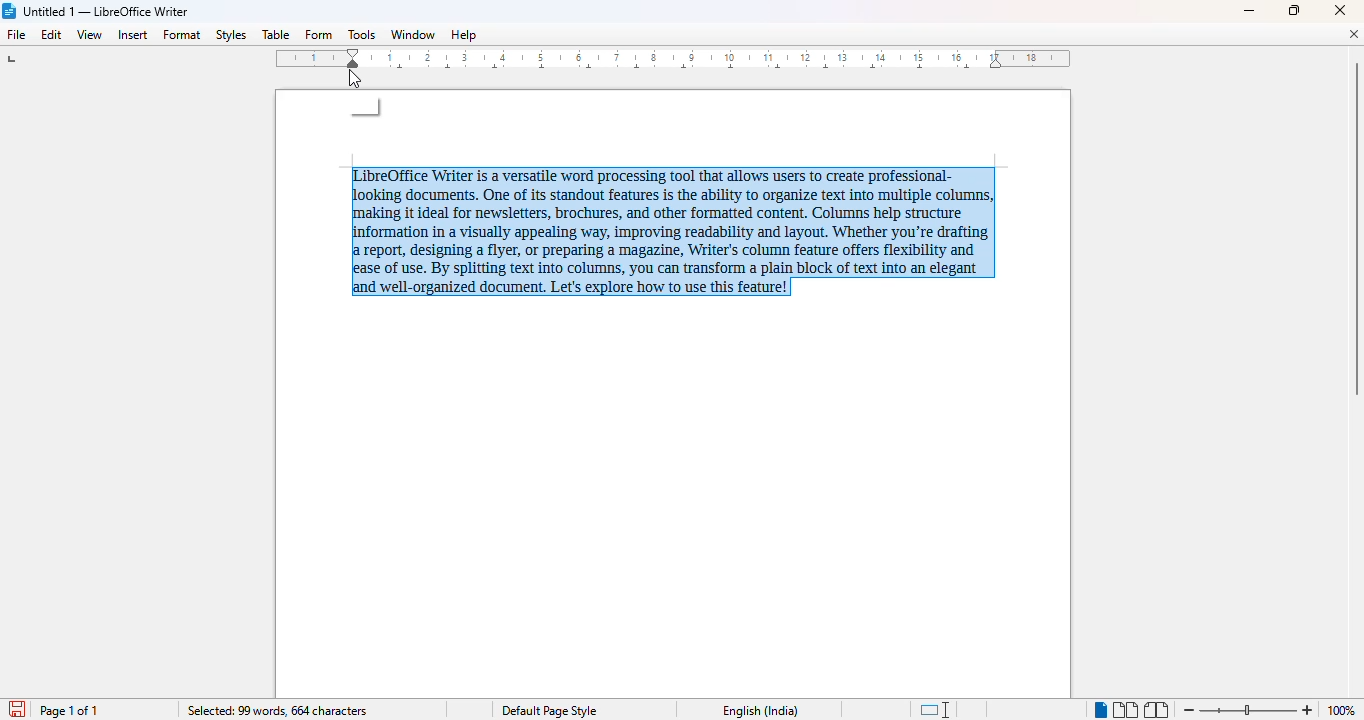  I want to click on tab stop, so click(17, 61).